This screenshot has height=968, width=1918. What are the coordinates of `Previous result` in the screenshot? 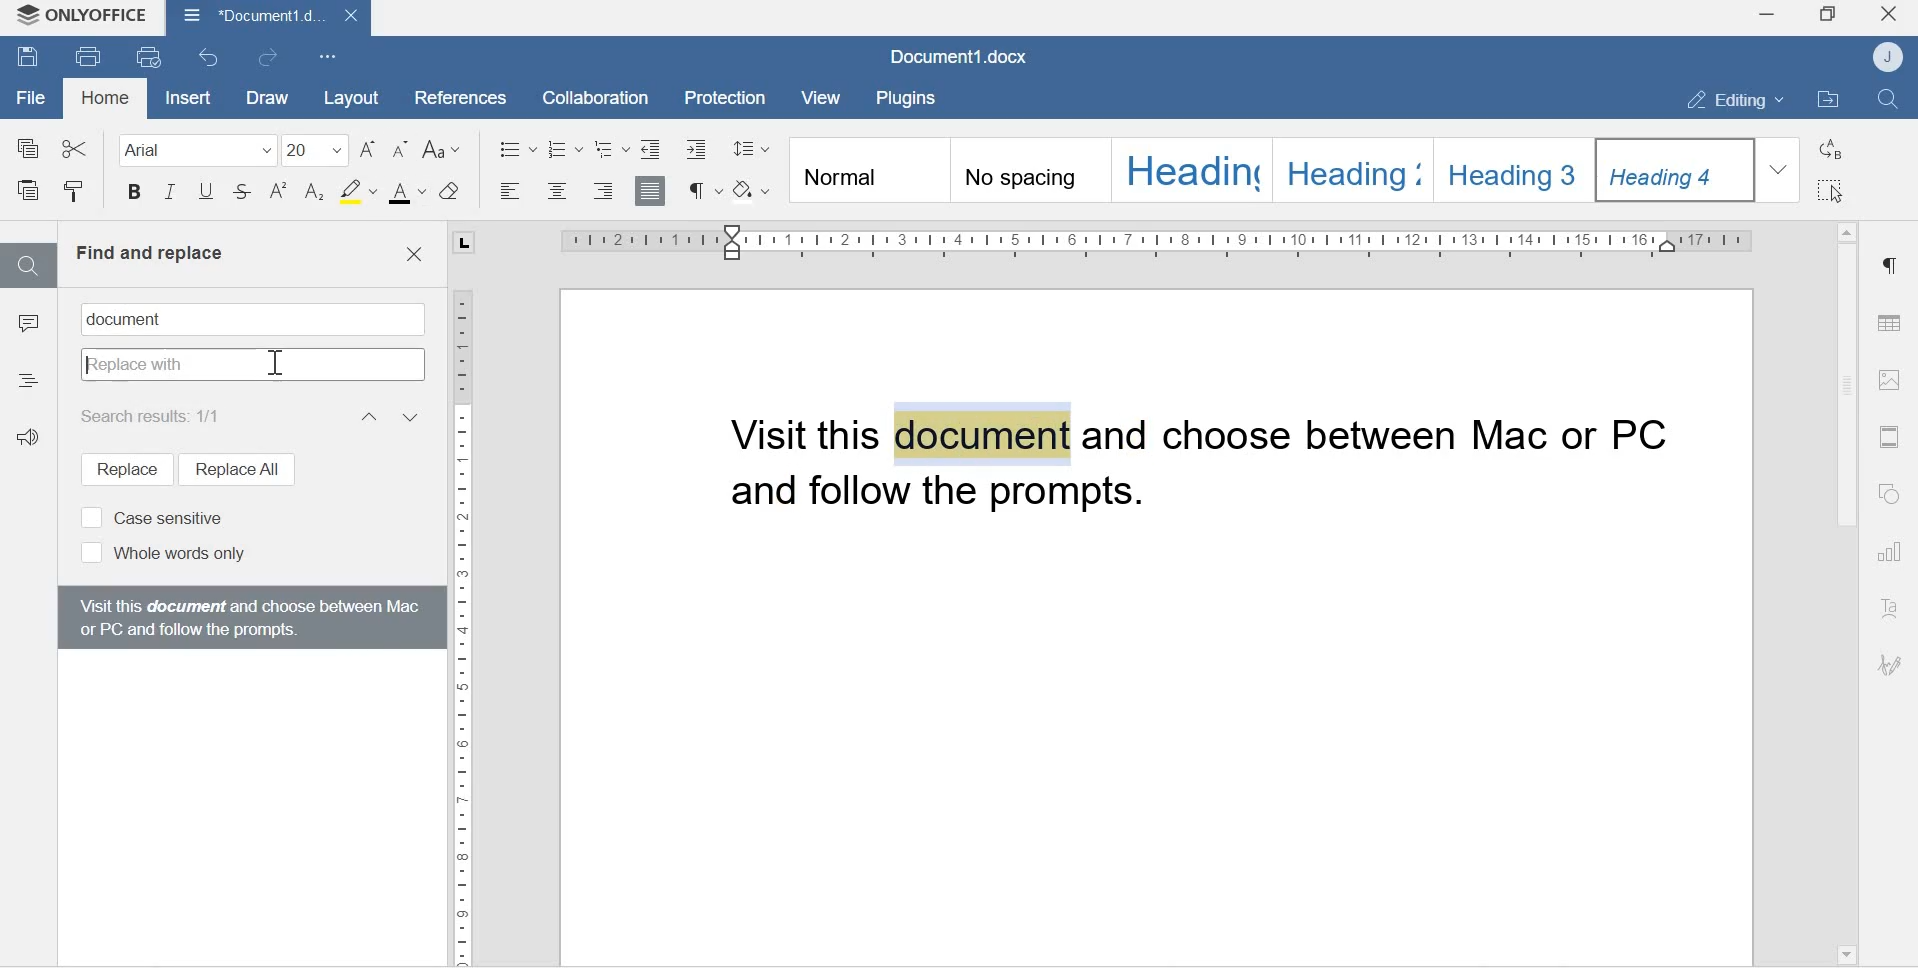 It's located at (367, 416).